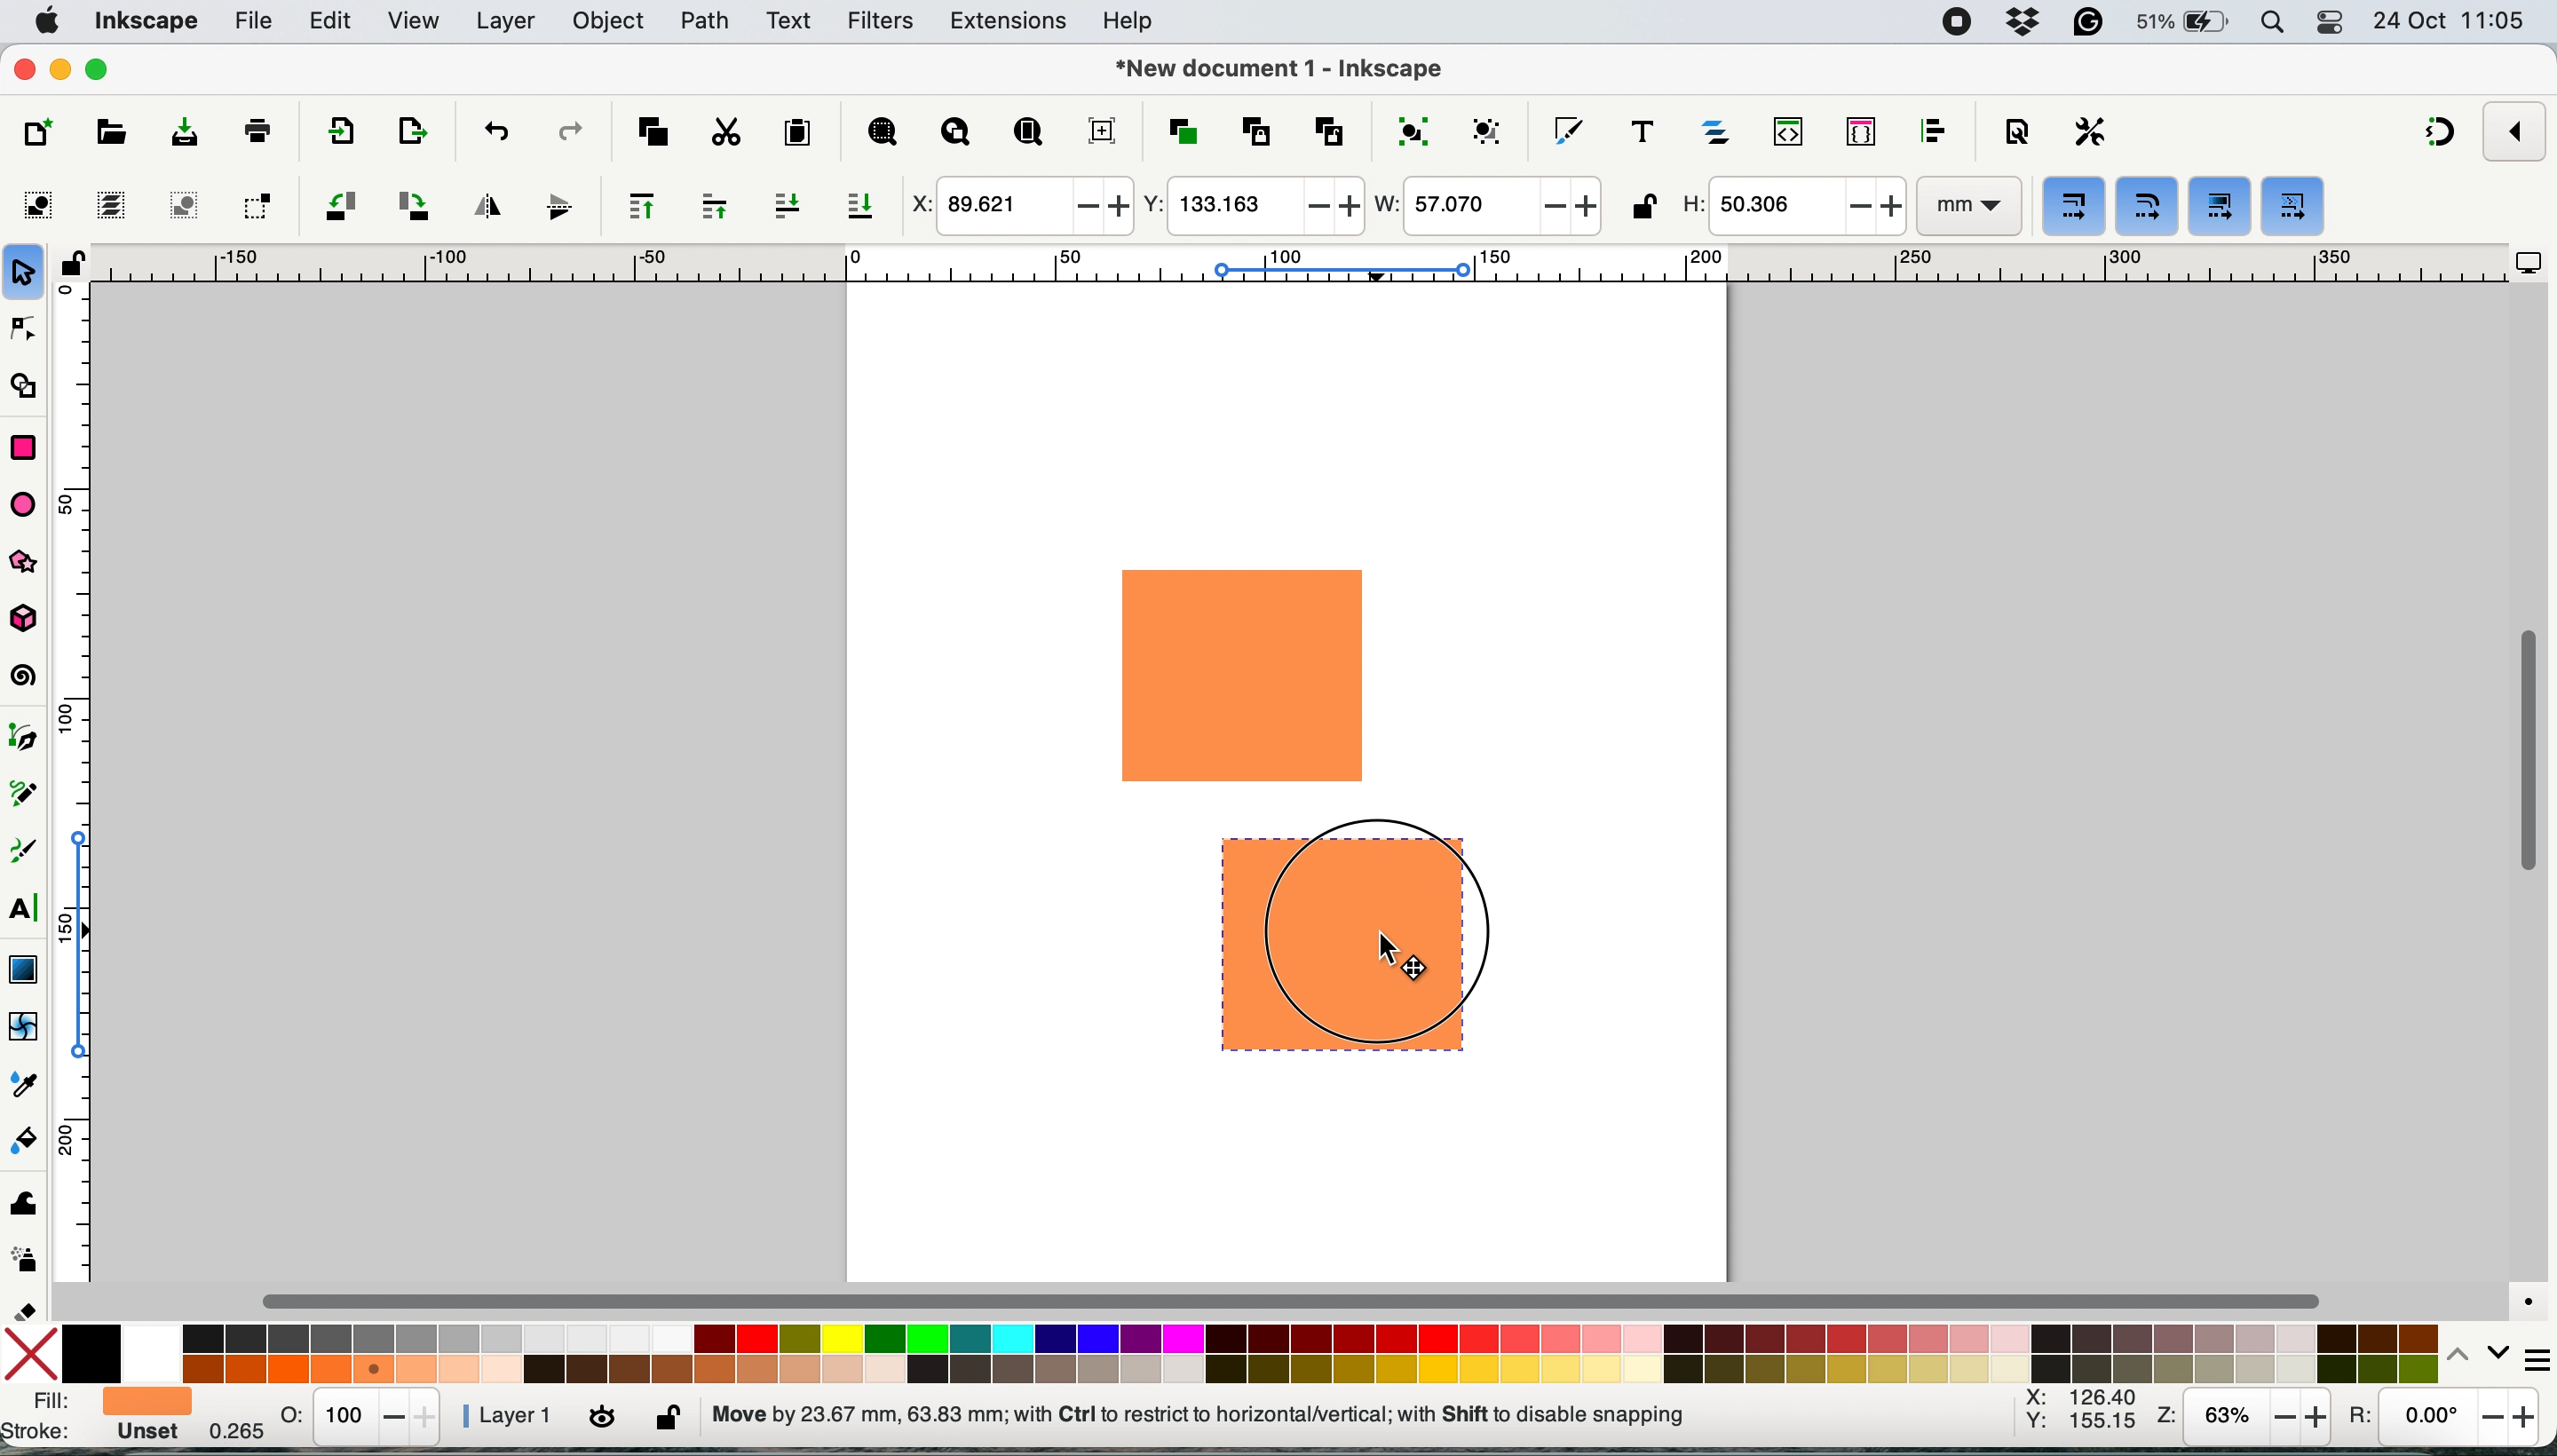 The height and width of the screenshot is (1456, 2557). I want to click on spiral tool, so click(26, 678).